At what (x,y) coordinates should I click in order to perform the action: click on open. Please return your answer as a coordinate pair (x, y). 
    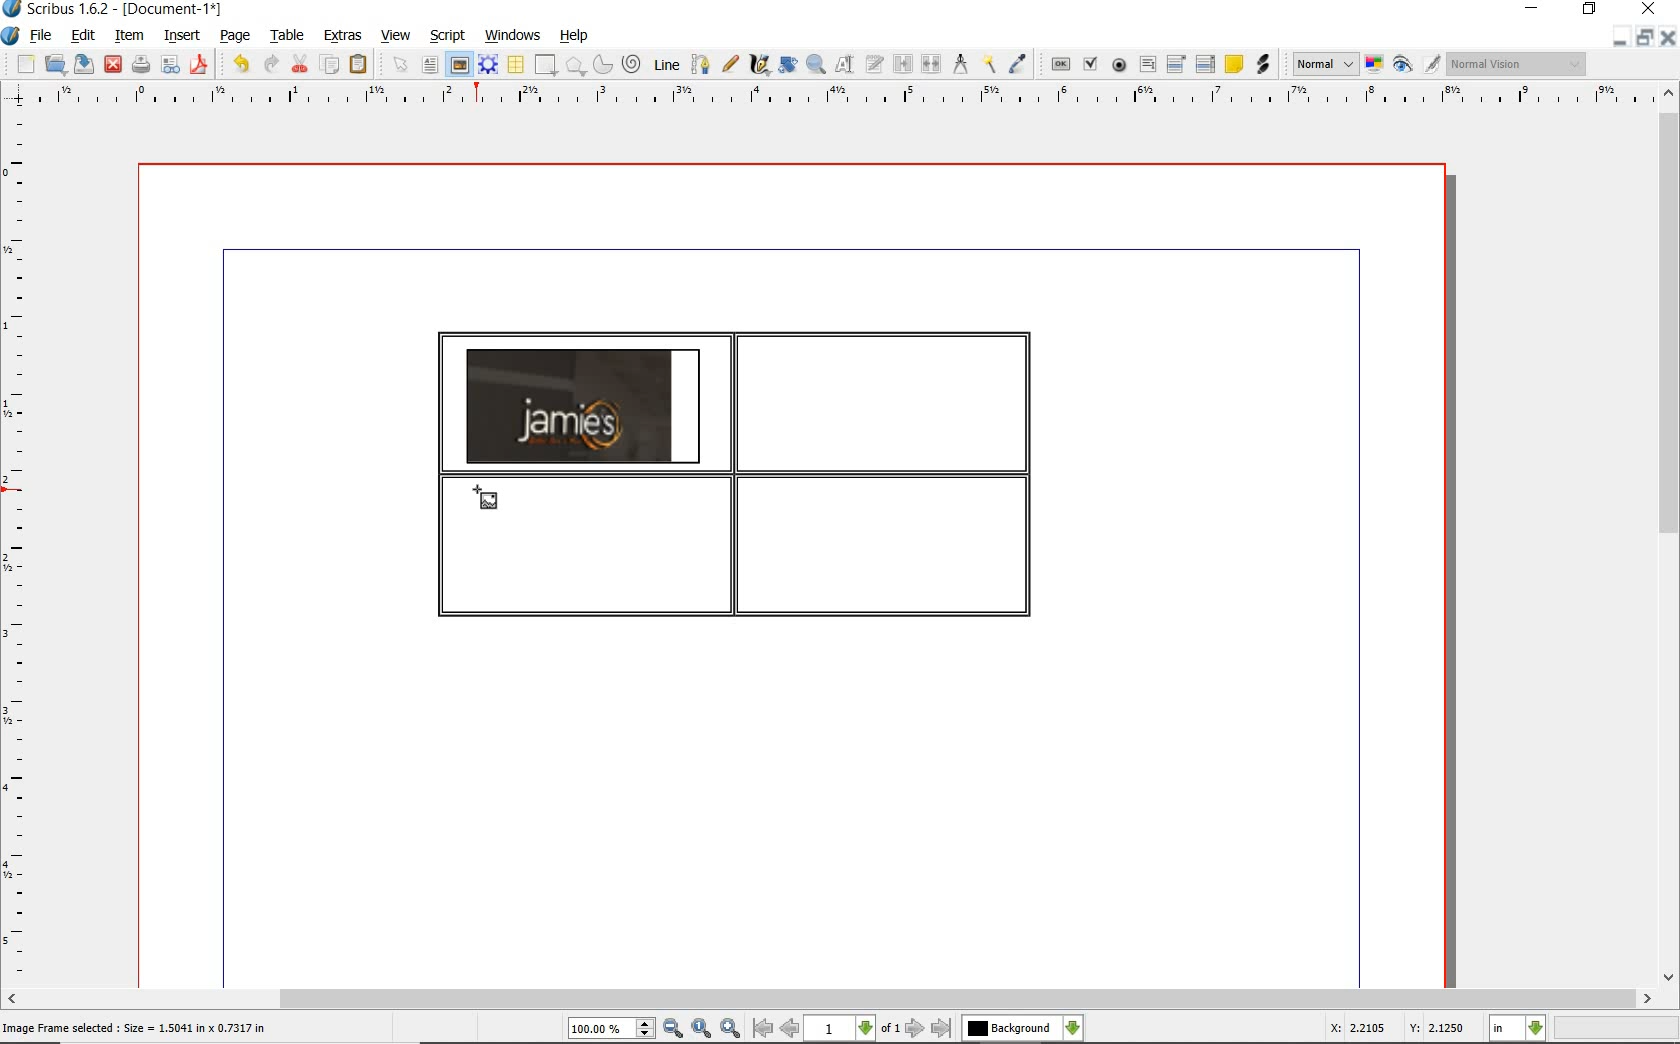
    Looking at the image, I should click on (56, 65).